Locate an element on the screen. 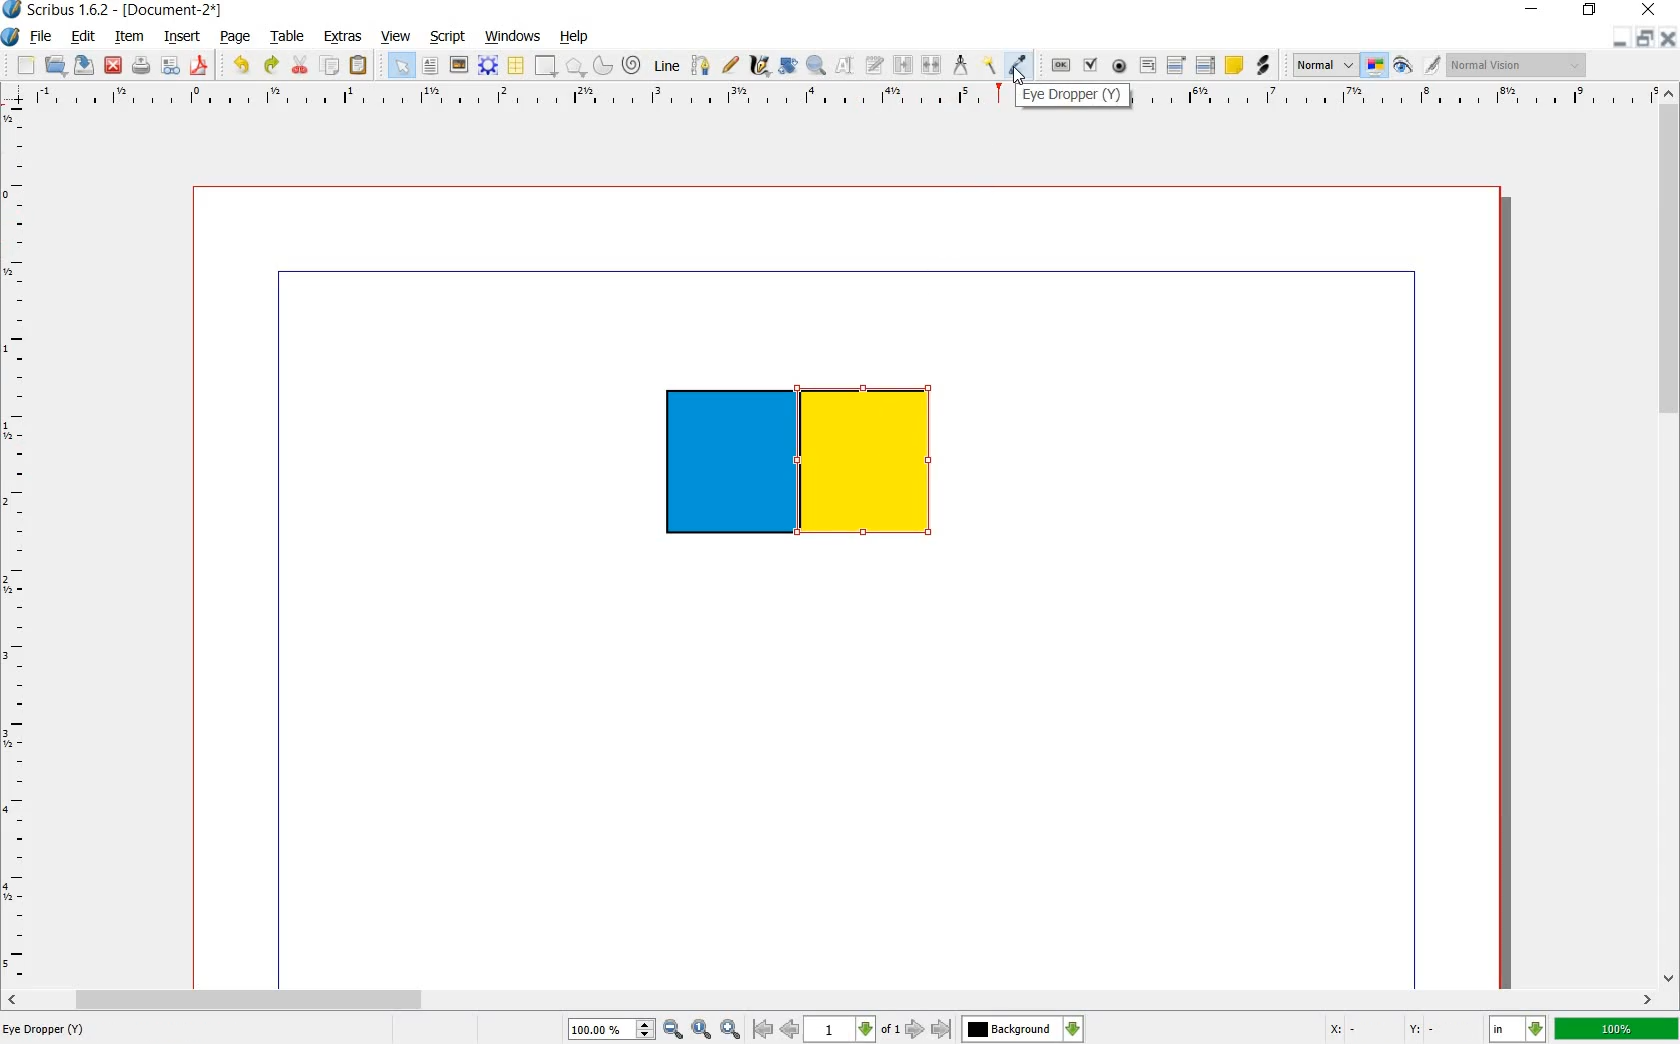 This screenshot has height=1044, width=1680. close is located at coordinates (1670, 38).